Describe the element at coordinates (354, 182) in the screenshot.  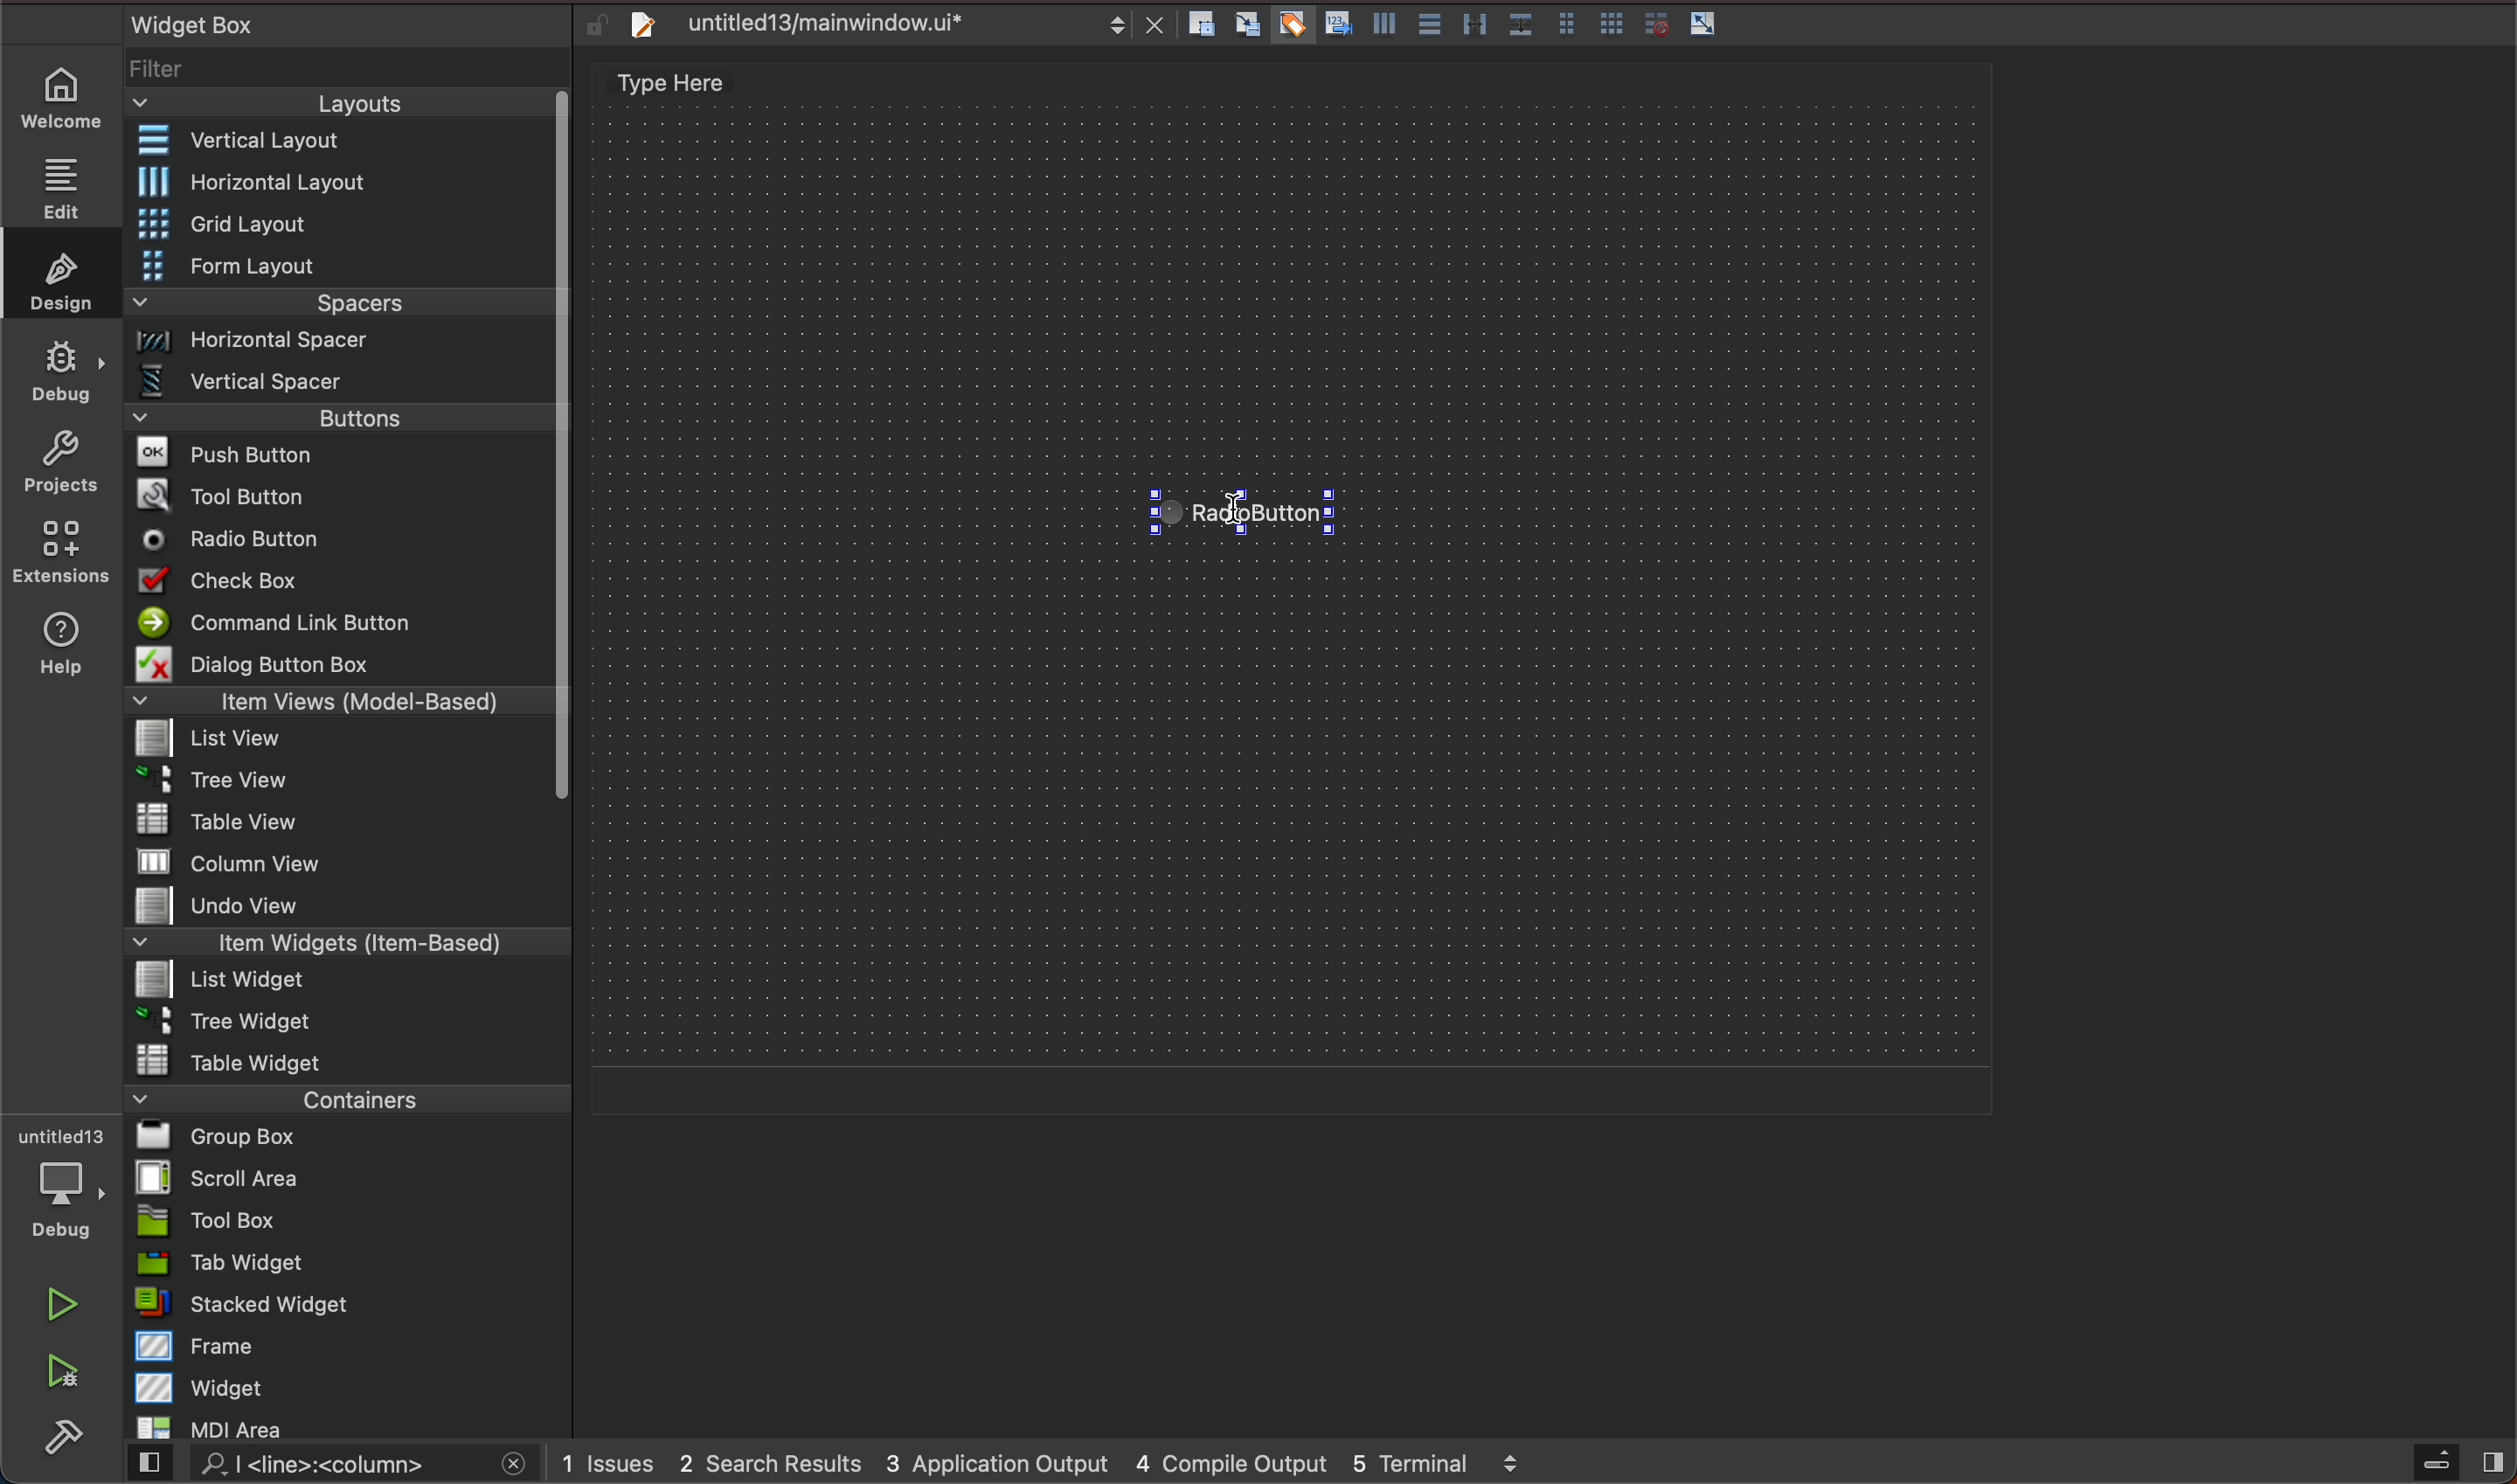
I see `` at that location.